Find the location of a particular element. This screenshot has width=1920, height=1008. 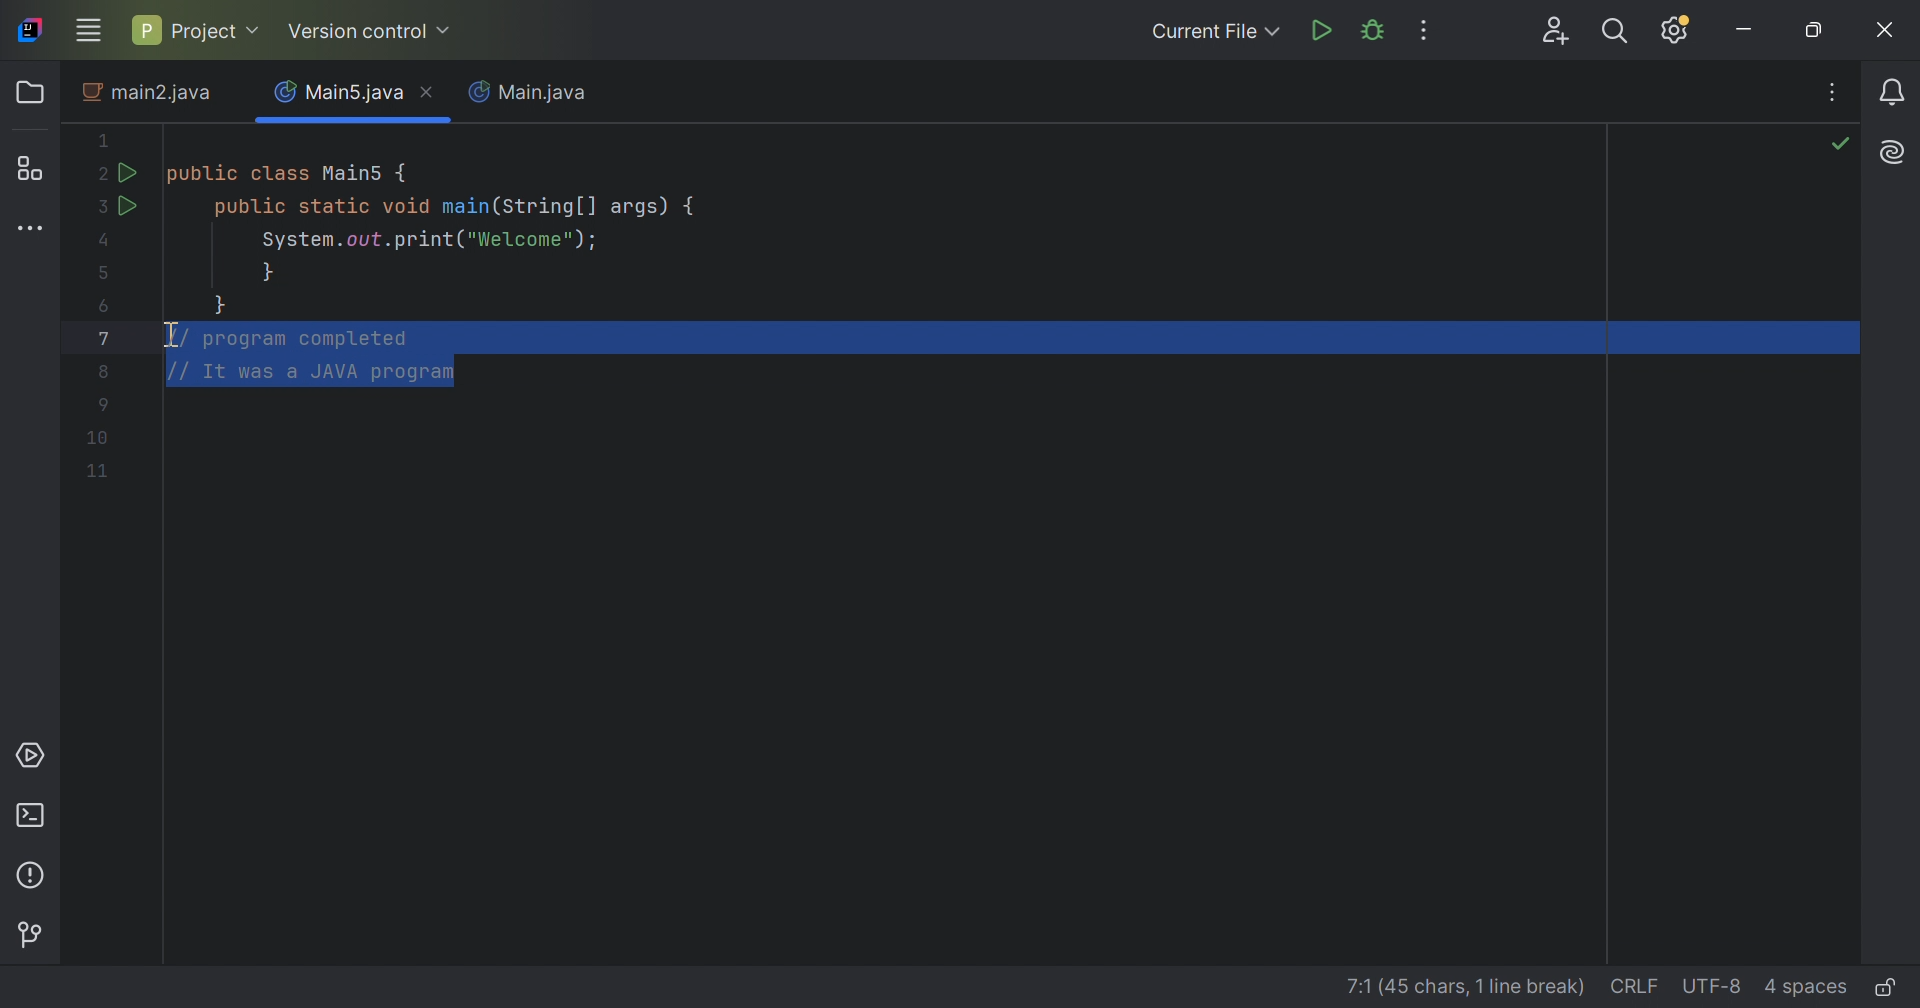

This java code defines a main class with a main method. IT prints "Welcome" to the console. is located at coordinates (396, 219).